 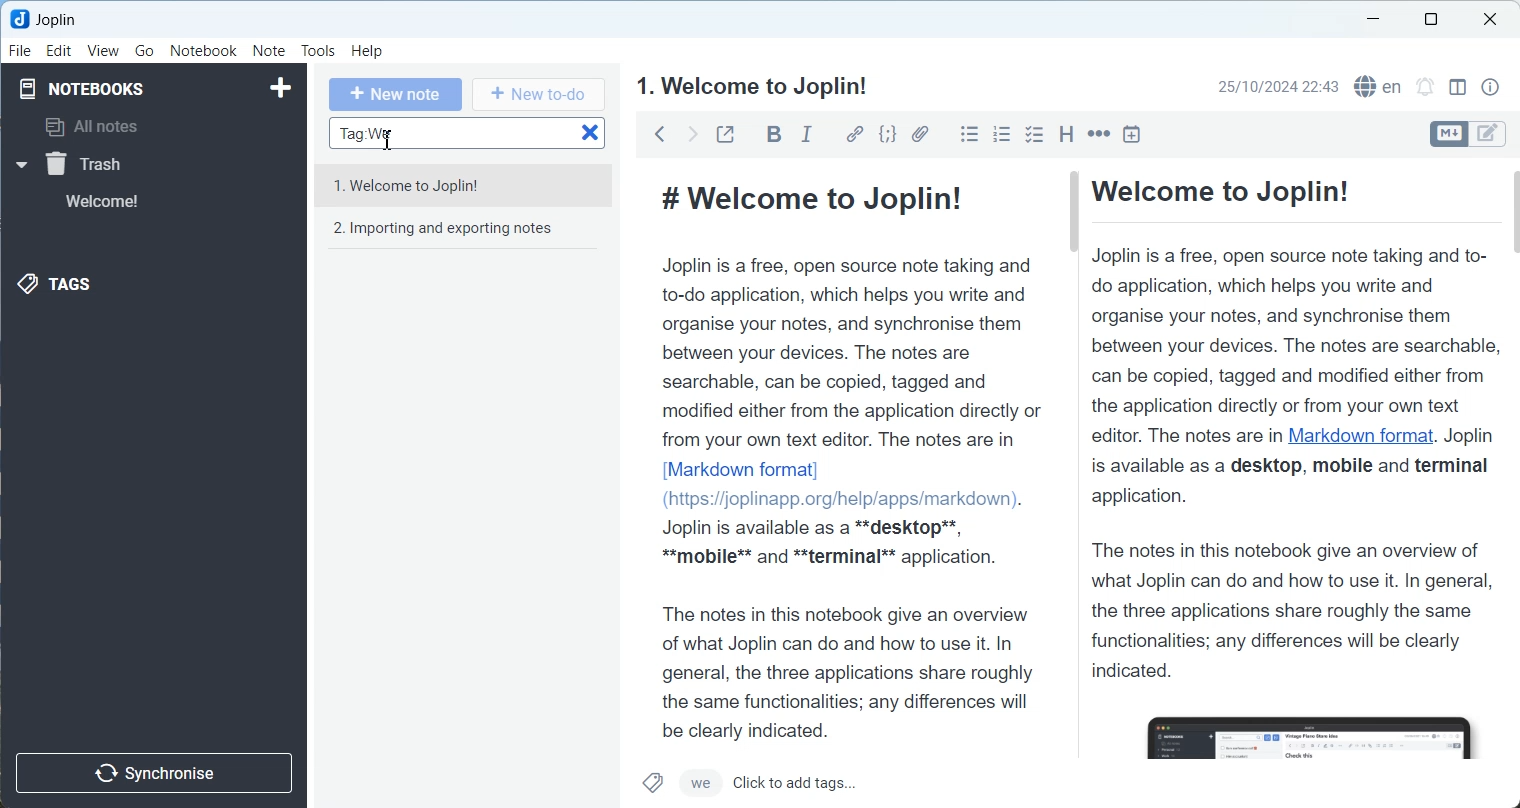 I want to click on Insert time, so click(x=1132, y=133).